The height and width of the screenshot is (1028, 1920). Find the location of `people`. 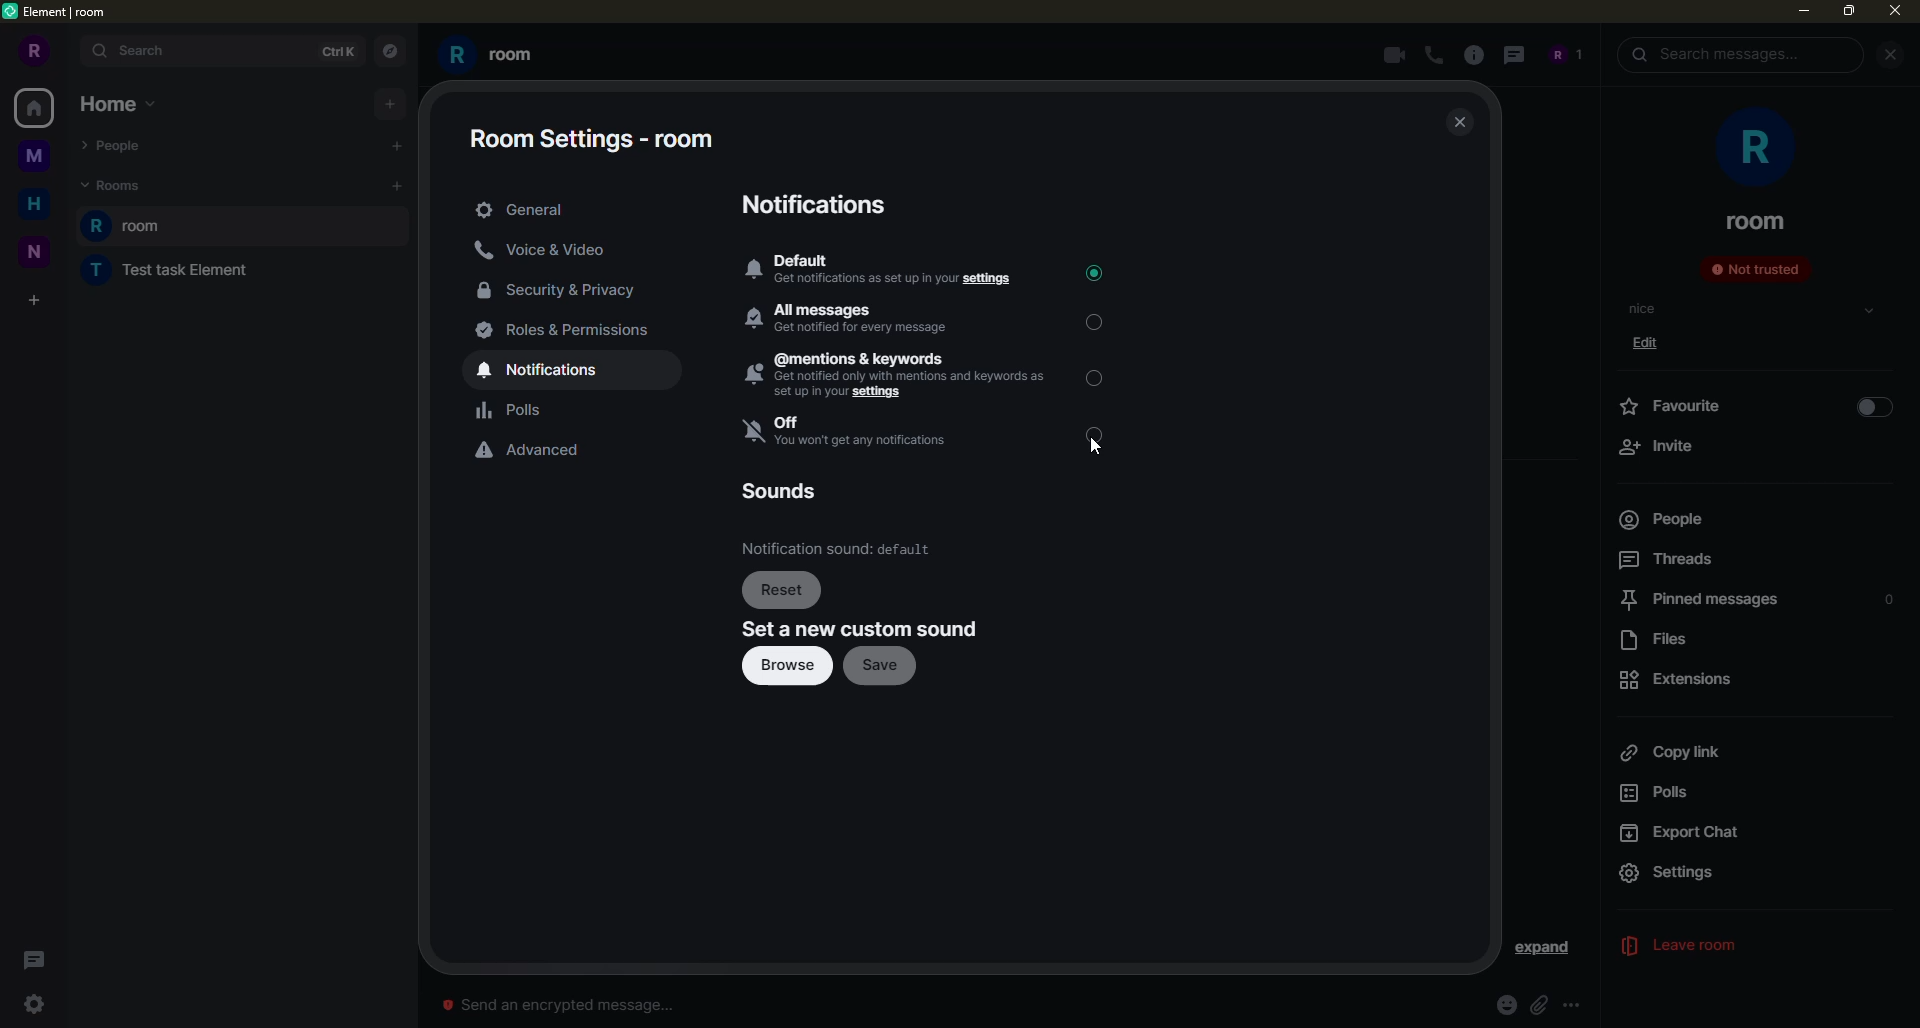

people is located at coordinates (1660, 519).